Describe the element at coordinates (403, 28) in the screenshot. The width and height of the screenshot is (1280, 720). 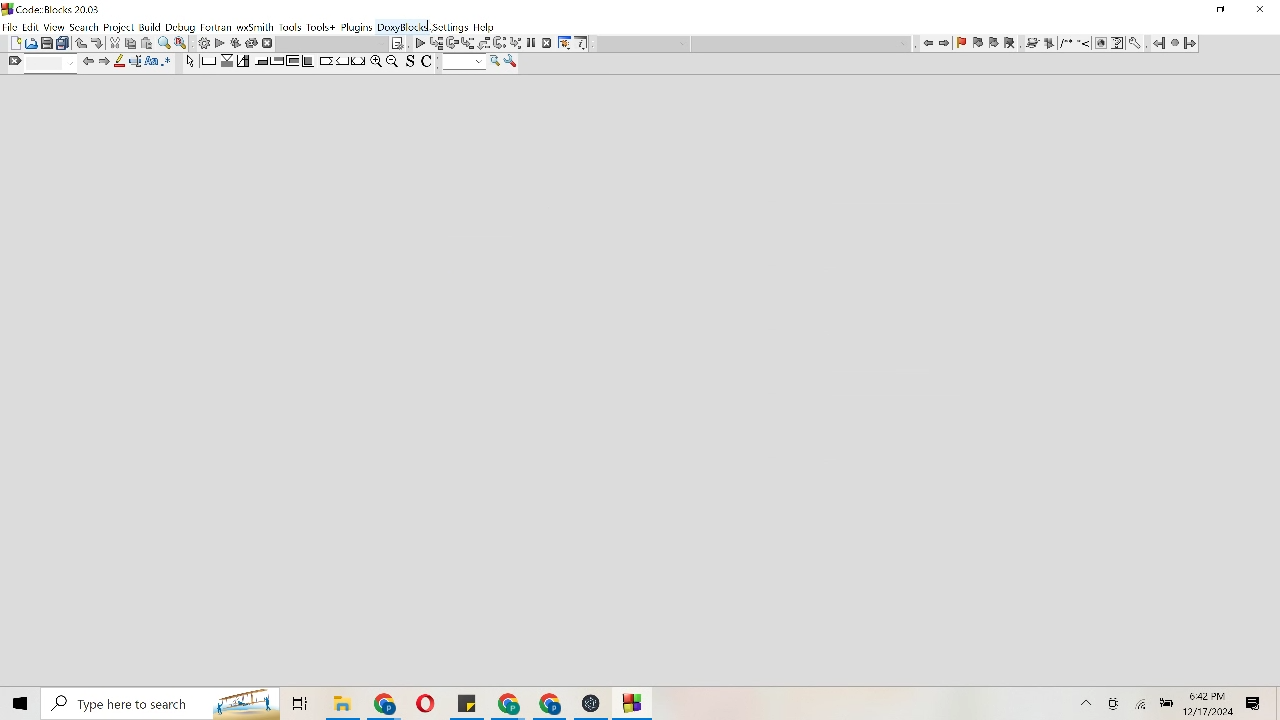
I see `Doxyblocks` at that location.